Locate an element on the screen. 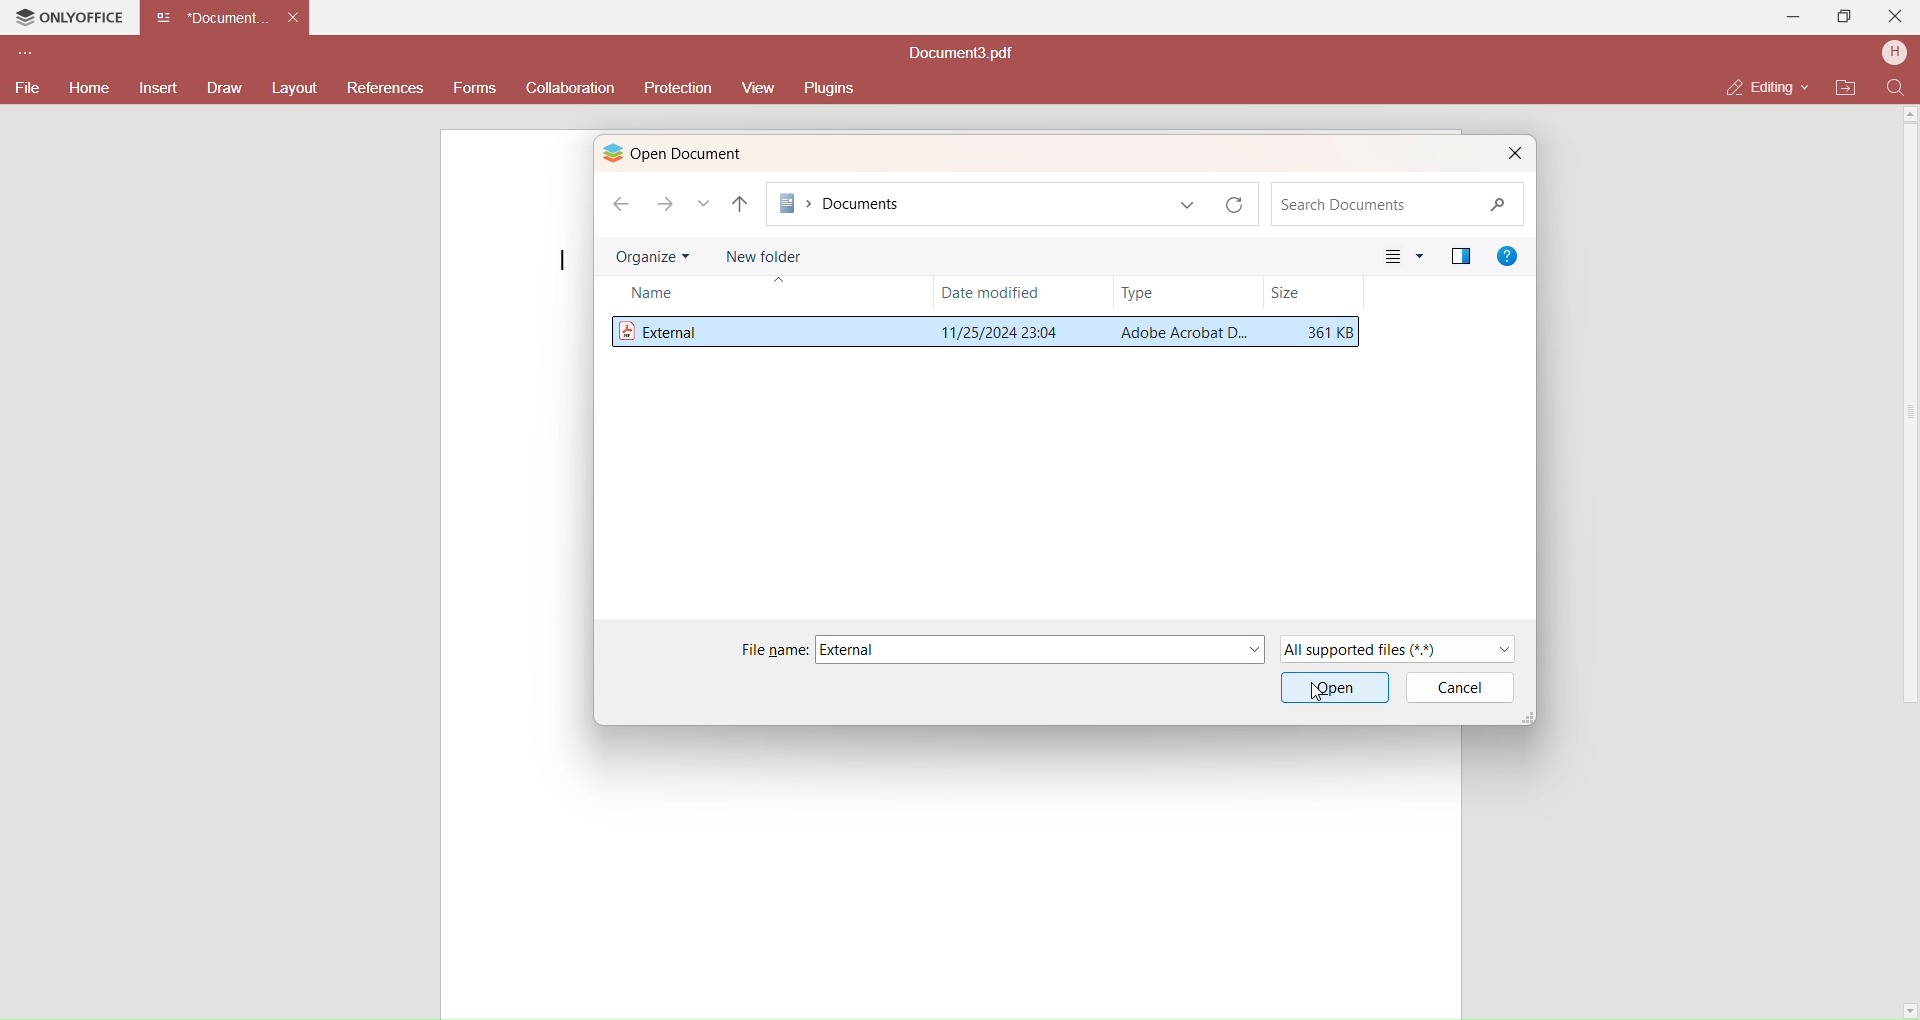 Image resolution: width=1920 pixels, height=1020 pixels. Search Document is located at coordinates (1393, 205).